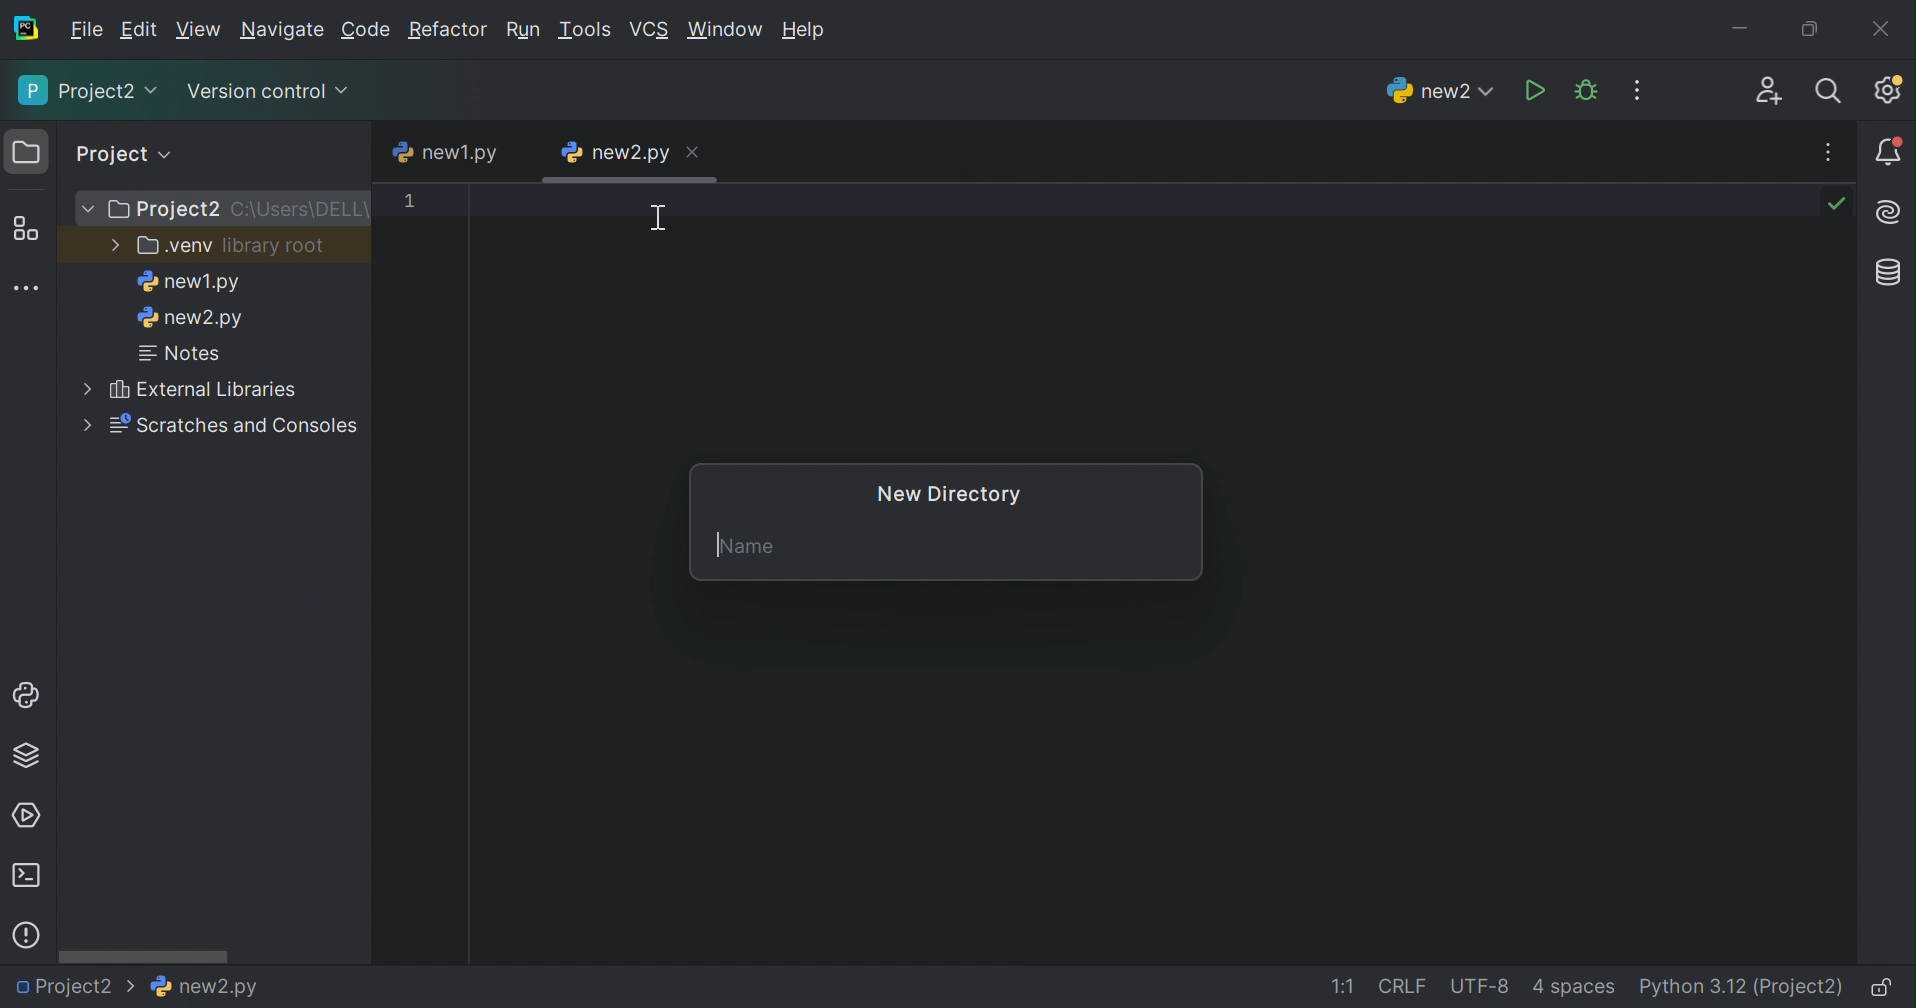 This screenshot has width=1916, height=1008. What do you see at coordinates (1640, 89) in the screenshot?
I see `More actions` at bounding box center [1640, 89].